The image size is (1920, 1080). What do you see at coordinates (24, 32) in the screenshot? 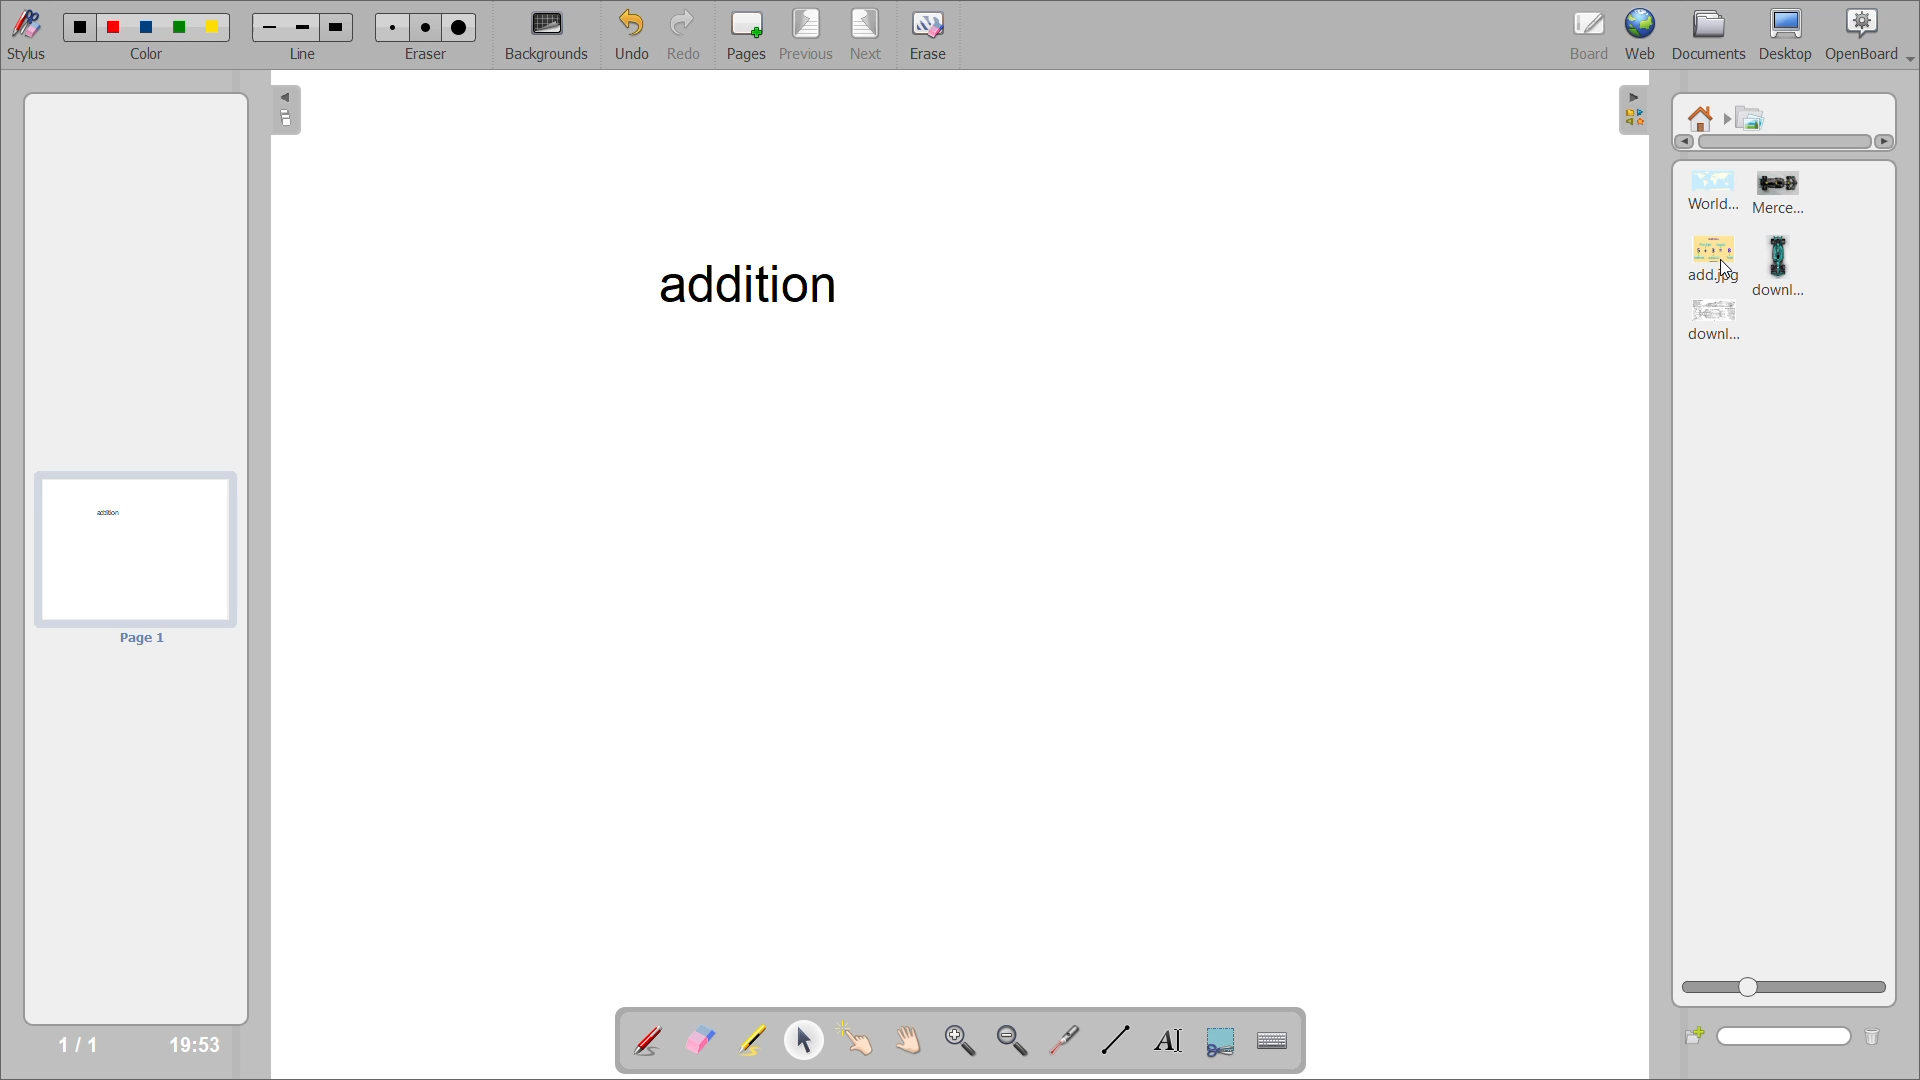
I see `stylus` at bounding box center [24, 32].